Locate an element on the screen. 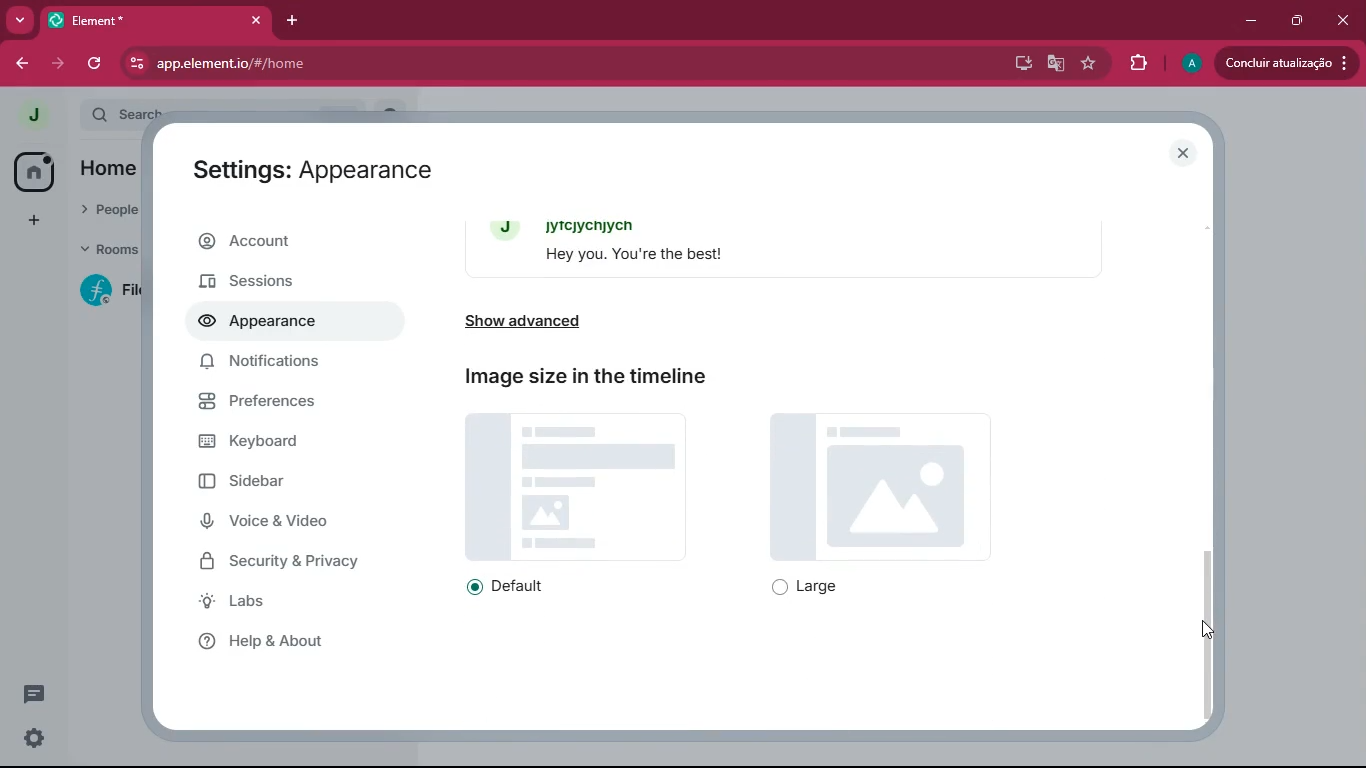 This screenshot has width=1366, height=768. notifications is located at coordinates (271, 365).